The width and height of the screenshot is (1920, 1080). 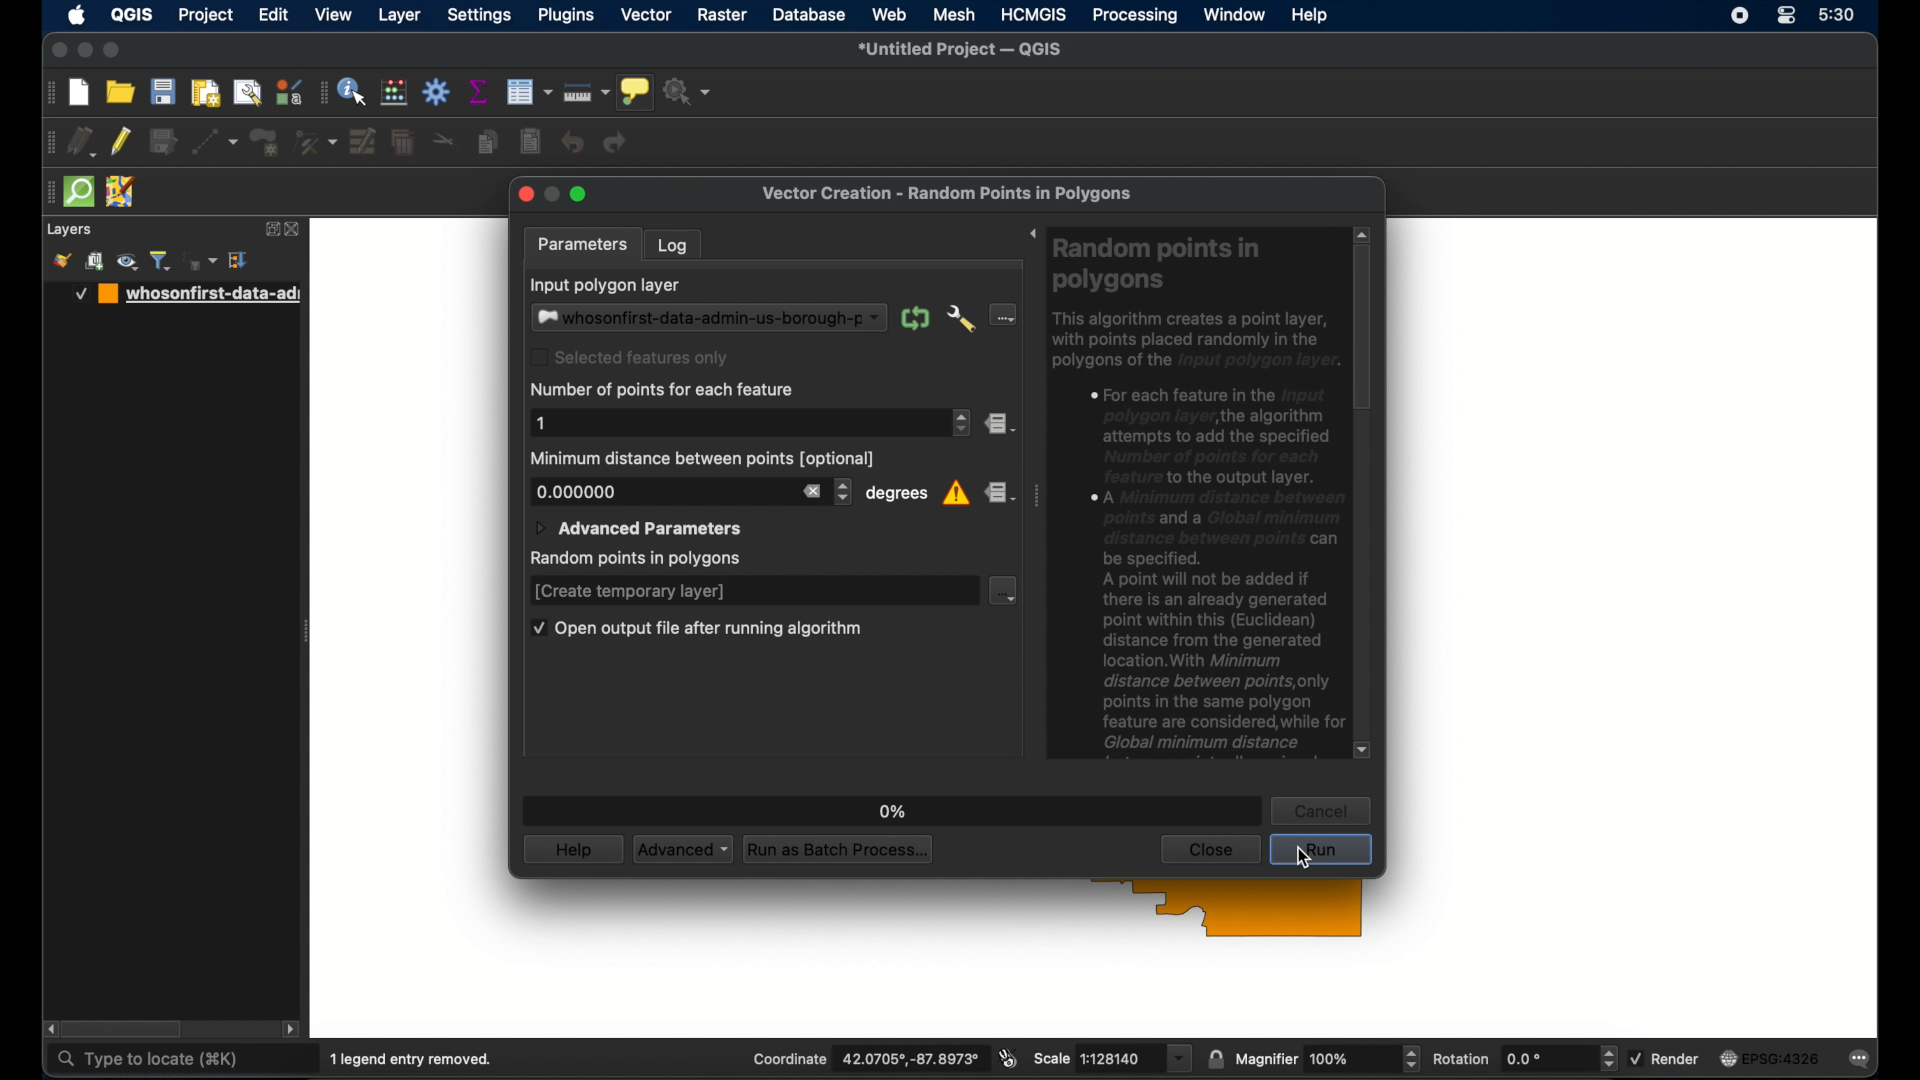 I want to click on web, so click(x=889, y=14).